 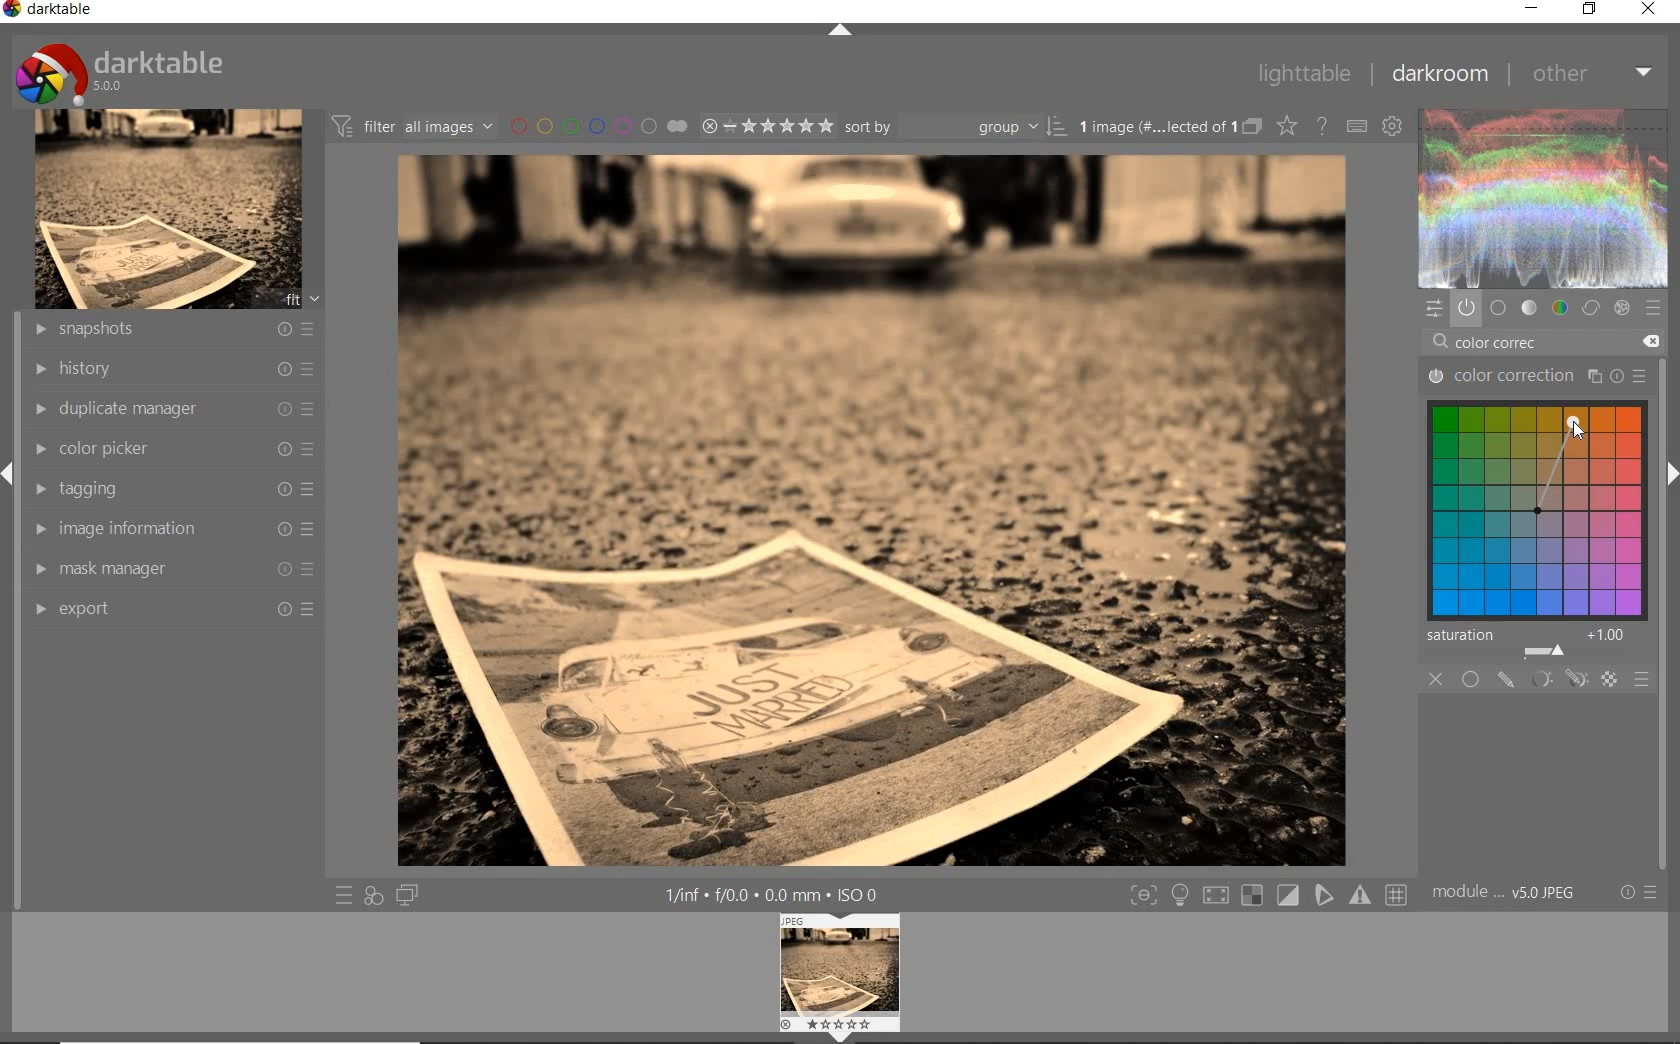 I want to click on color, so click(x=1559, y=309).